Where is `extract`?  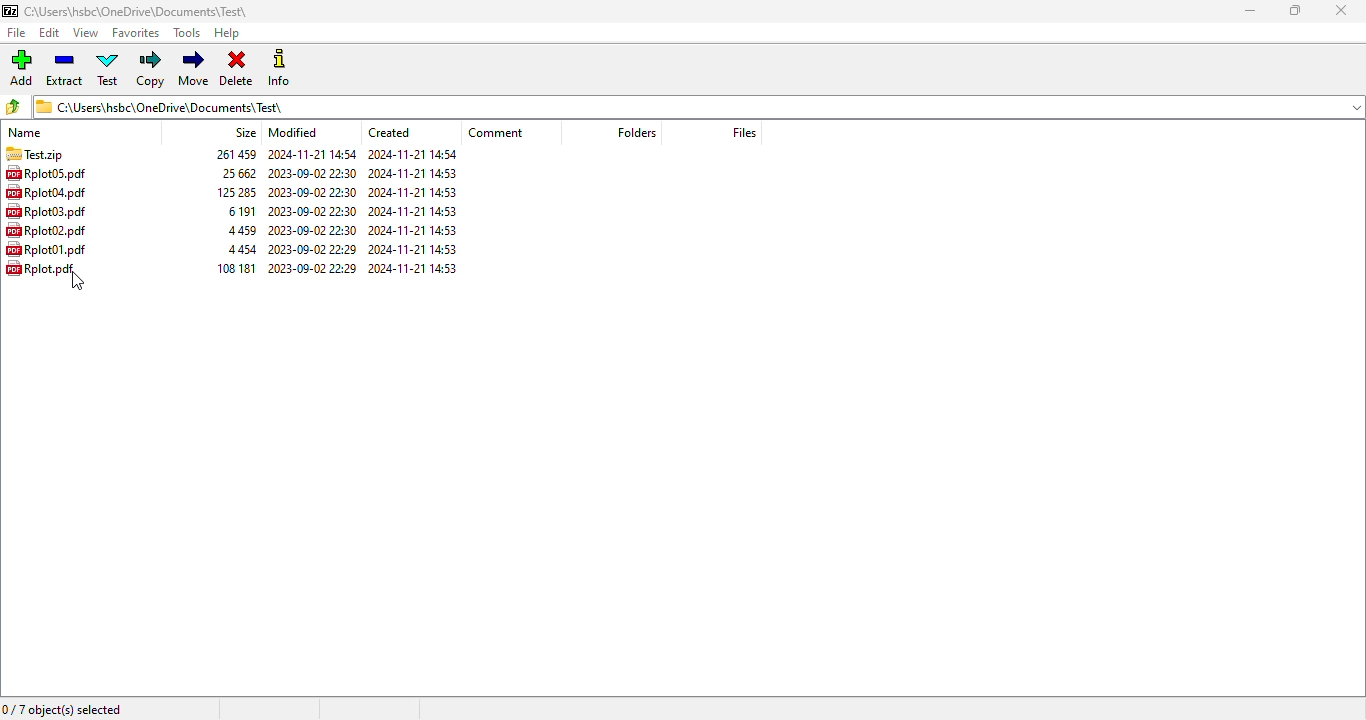
extract is located at coordinates (65, 68).